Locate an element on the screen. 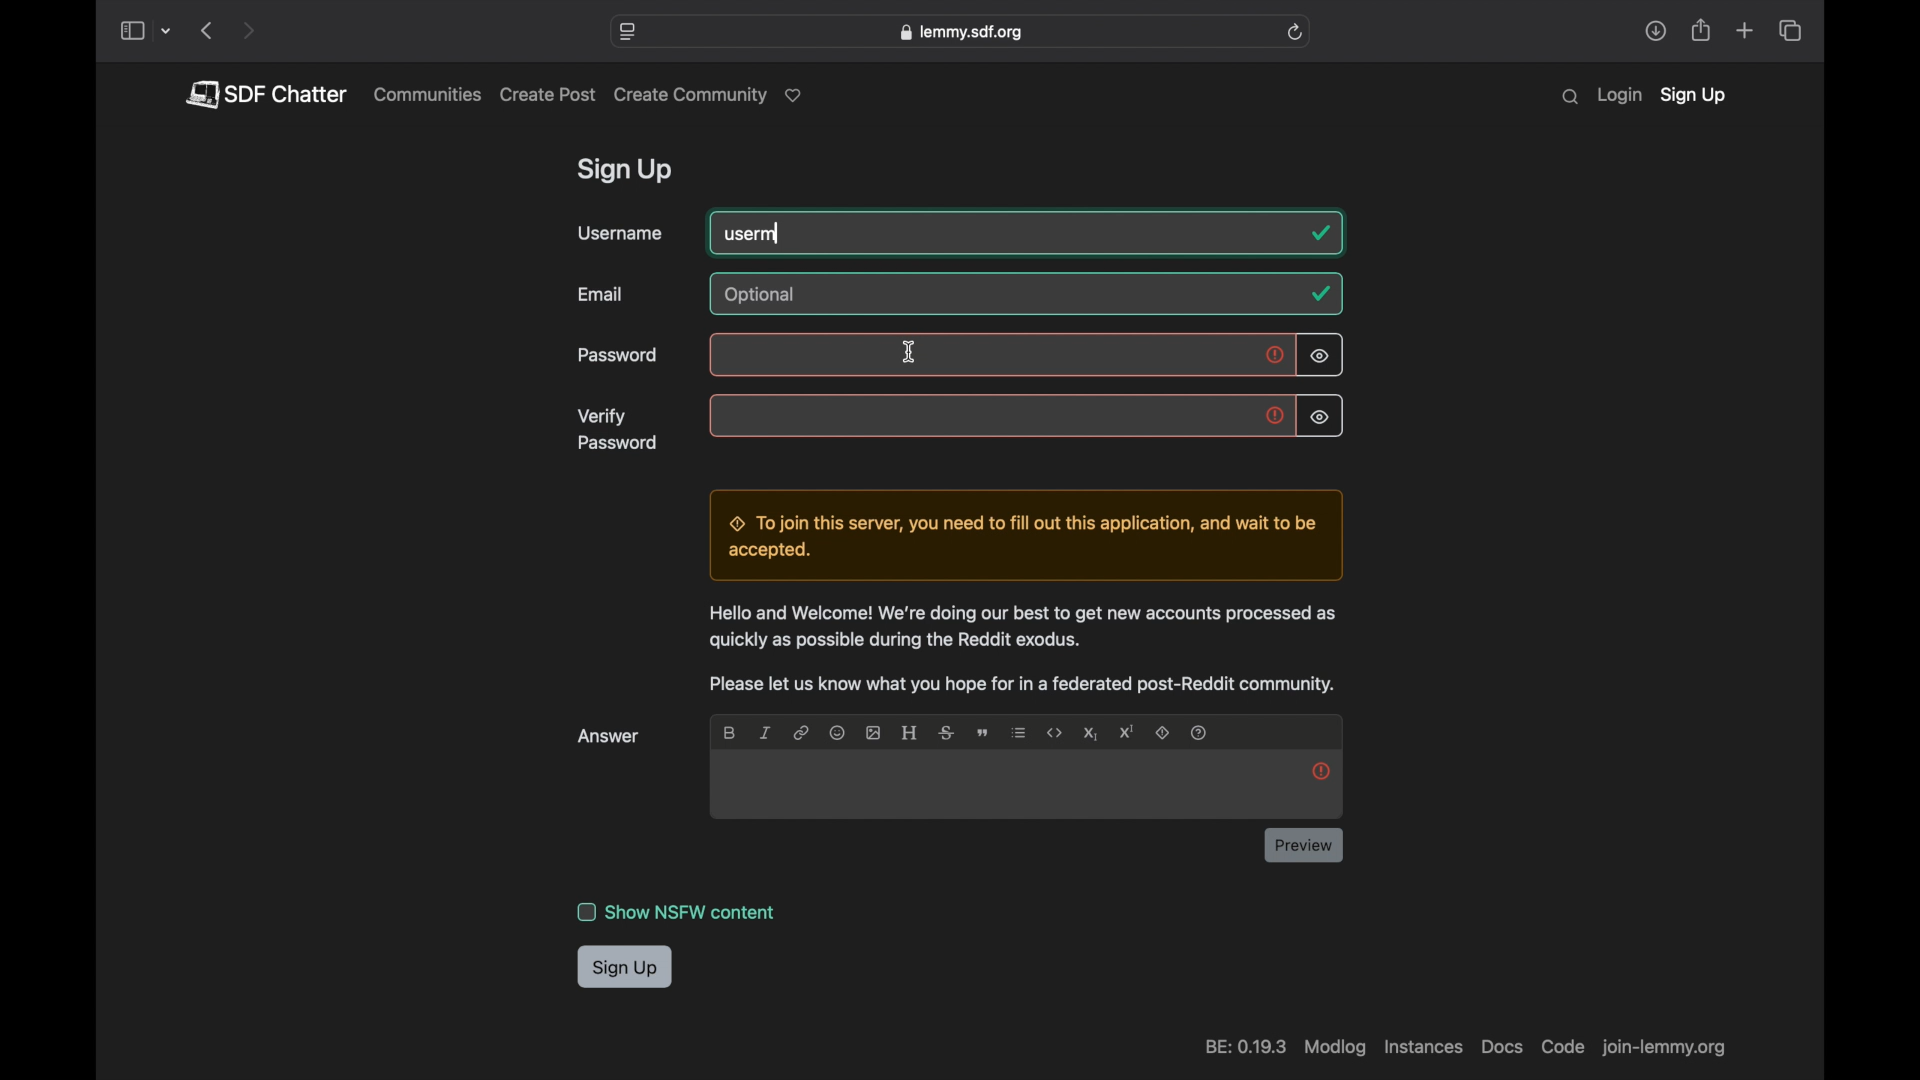  strikethrough is located at coordinates (946, 732).